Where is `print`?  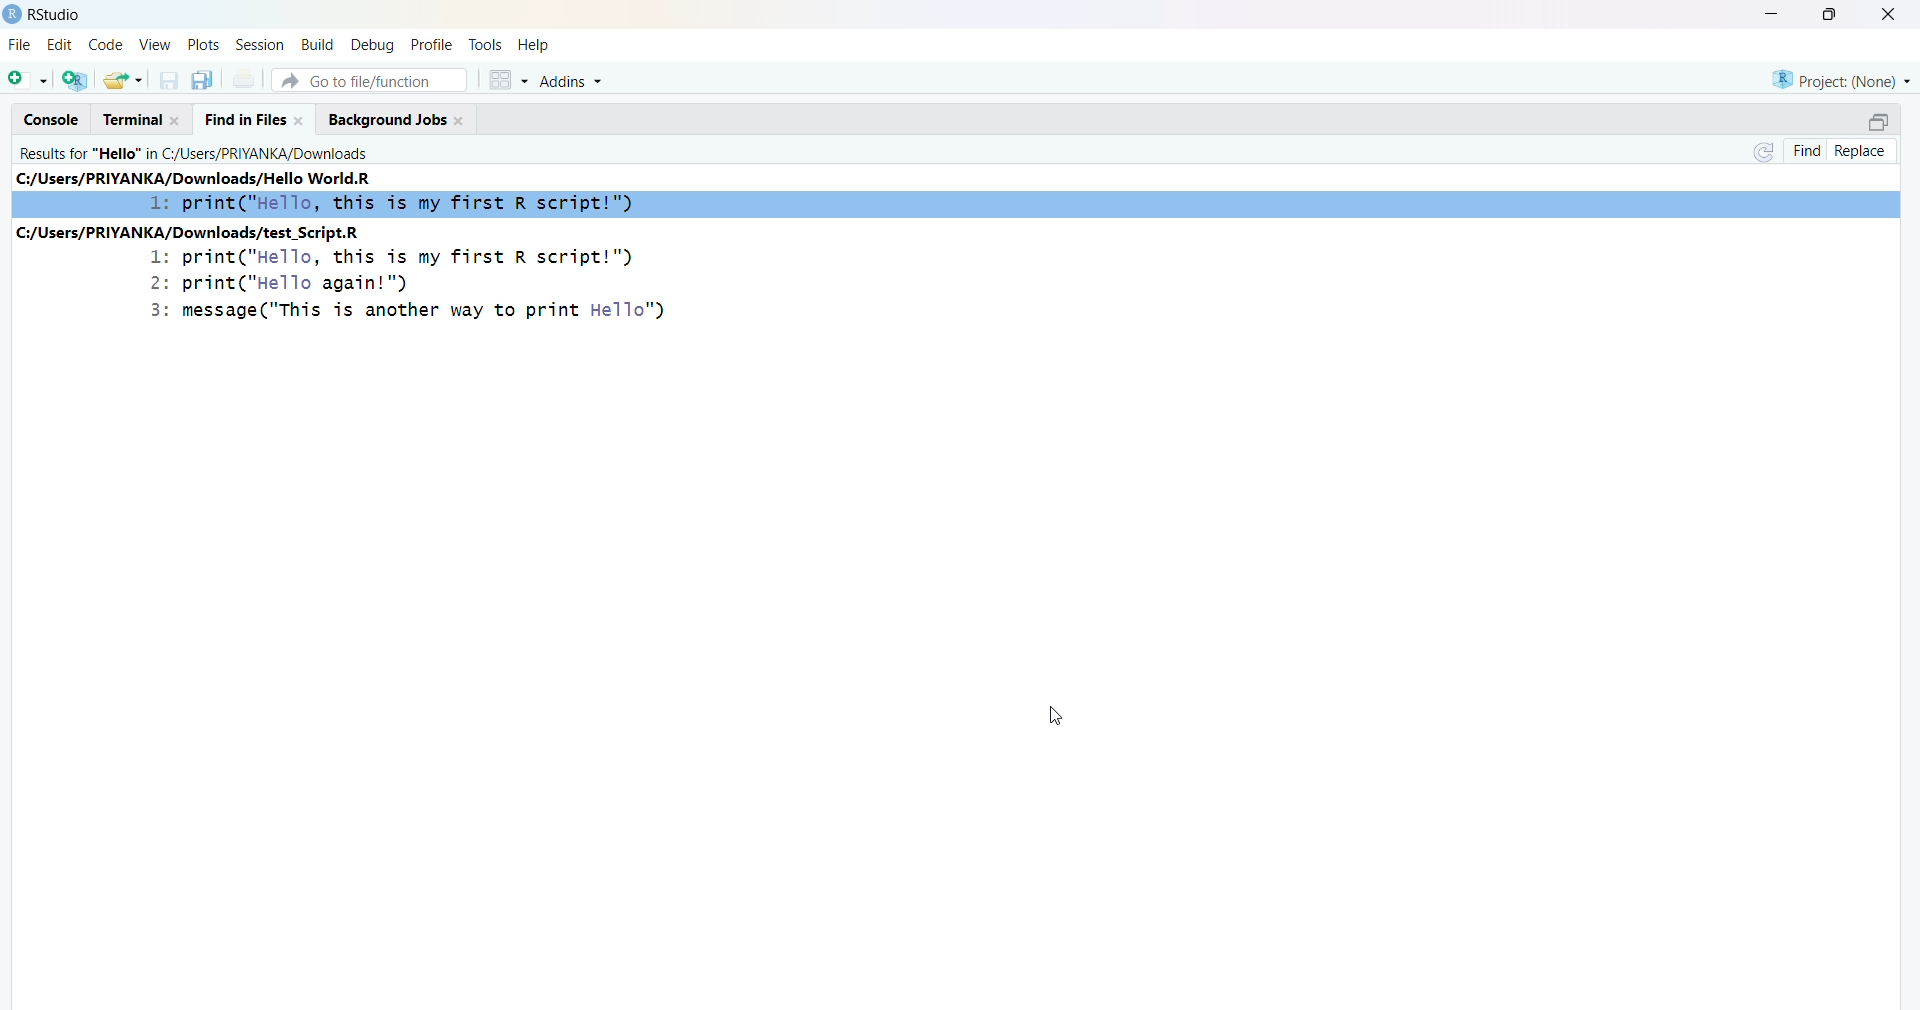
print is located at coordinates (245, 79).